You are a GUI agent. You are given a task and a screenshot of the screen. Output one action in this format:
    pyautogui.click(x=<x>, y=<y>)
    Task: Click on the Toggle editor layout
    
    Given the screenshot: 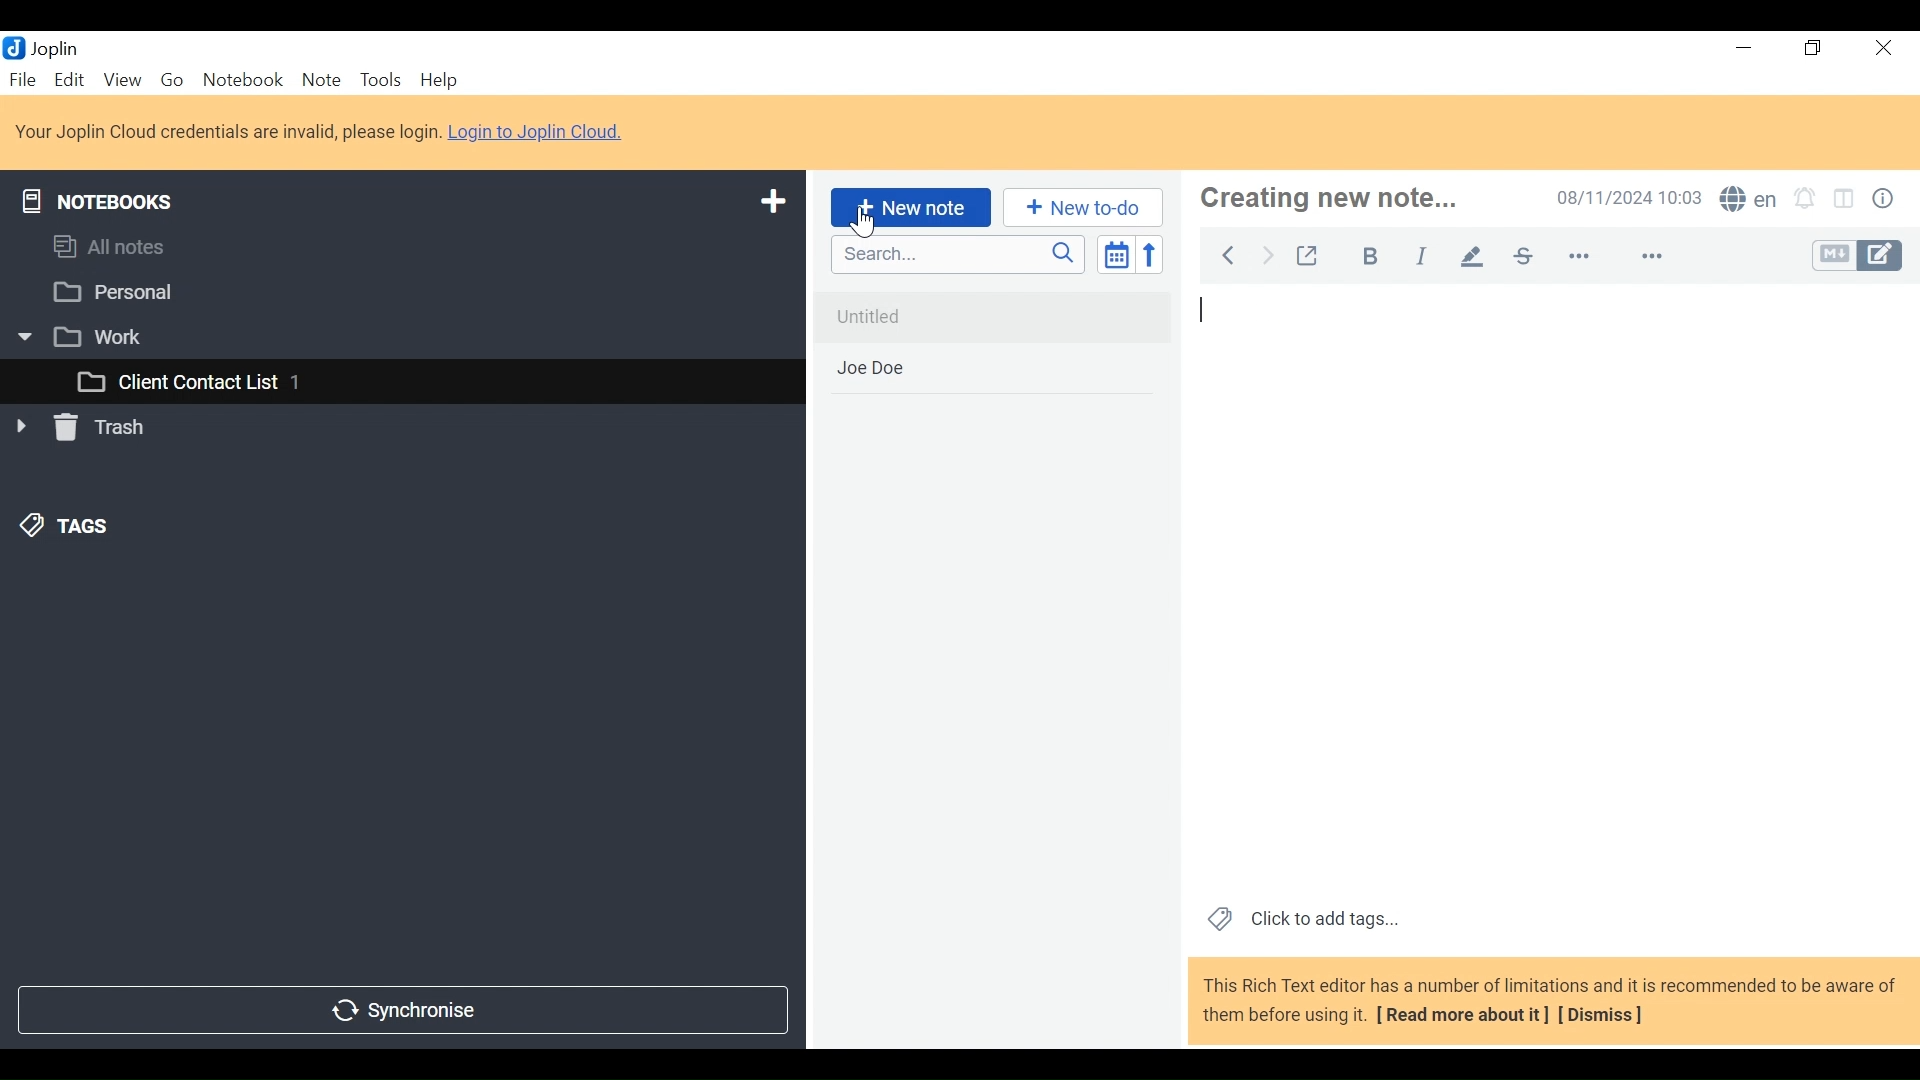 What is the action you would take?
    pyautogui.click(x=1849, y=198)
    